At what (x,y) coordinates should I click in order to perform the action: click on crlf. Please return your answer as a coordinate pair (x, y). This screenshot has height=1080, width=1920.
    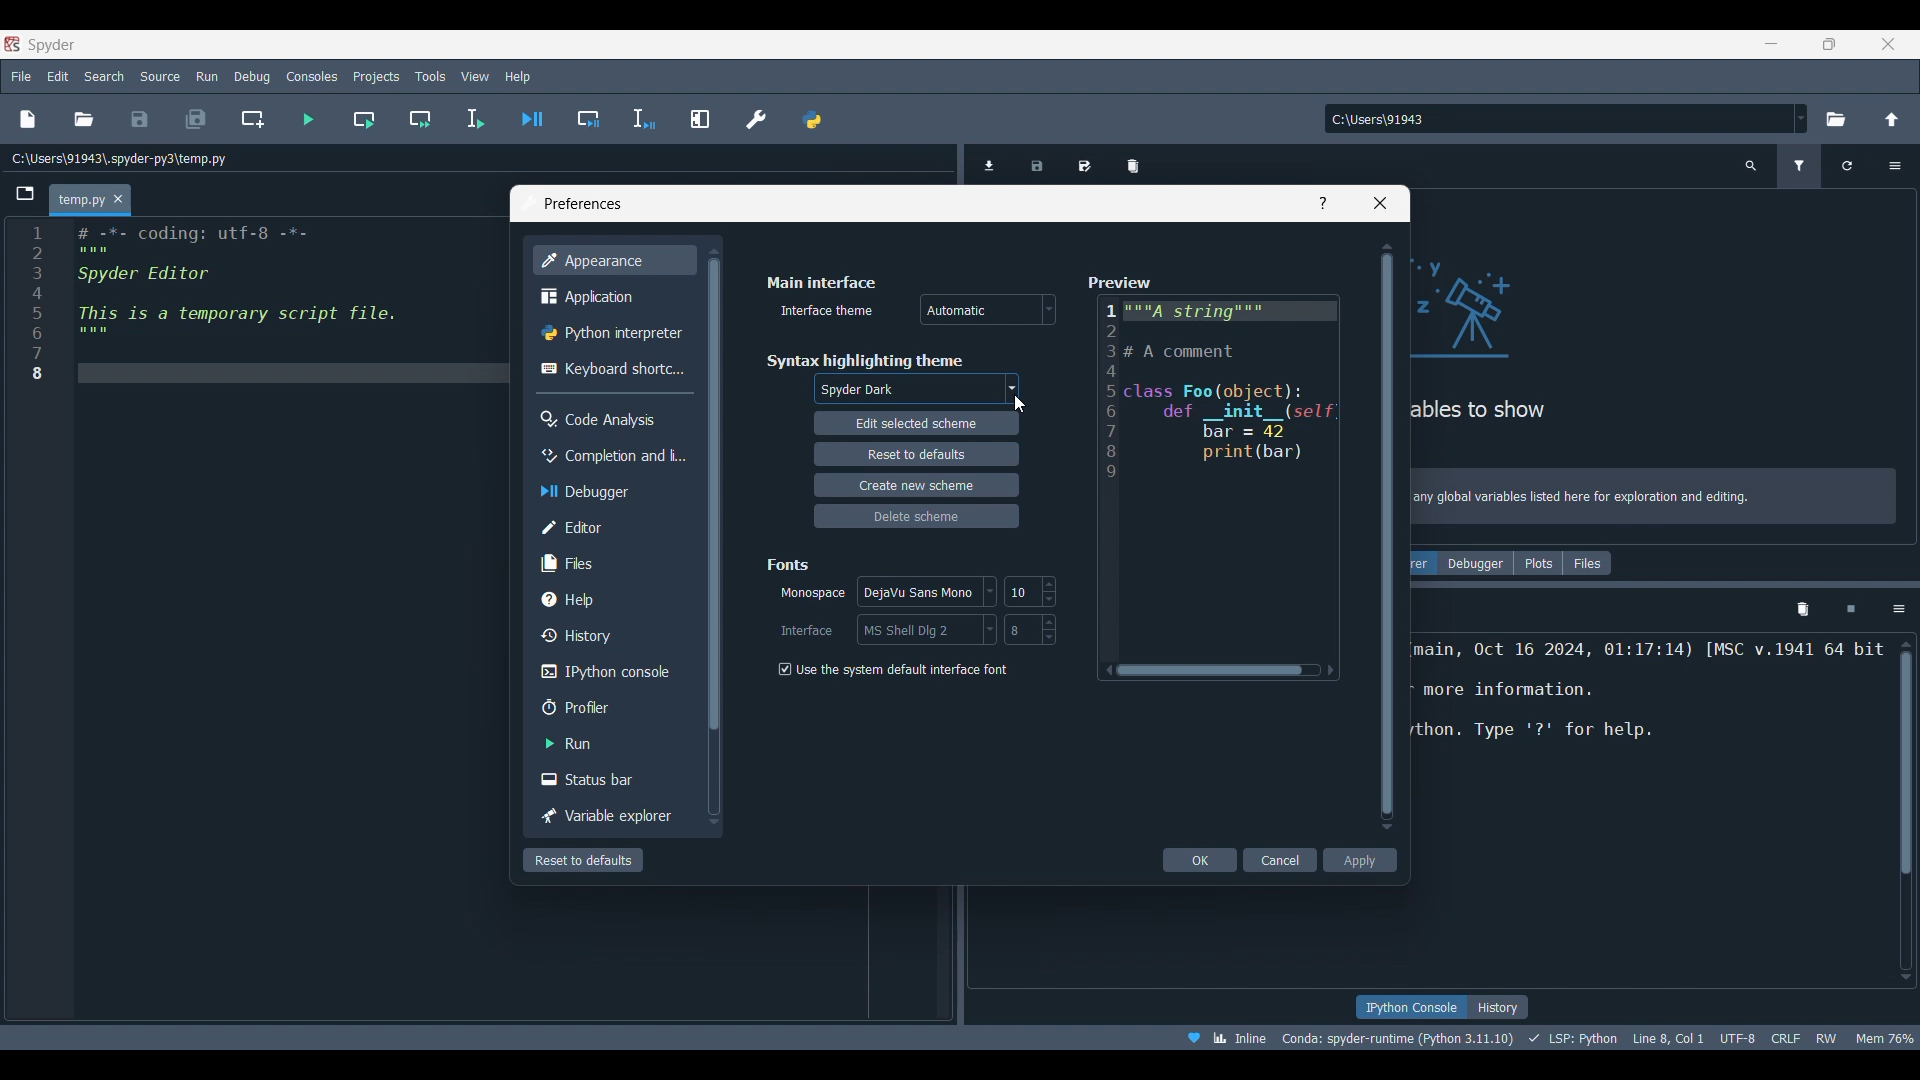
    Looking at the image, I should click on (1783, 1038).